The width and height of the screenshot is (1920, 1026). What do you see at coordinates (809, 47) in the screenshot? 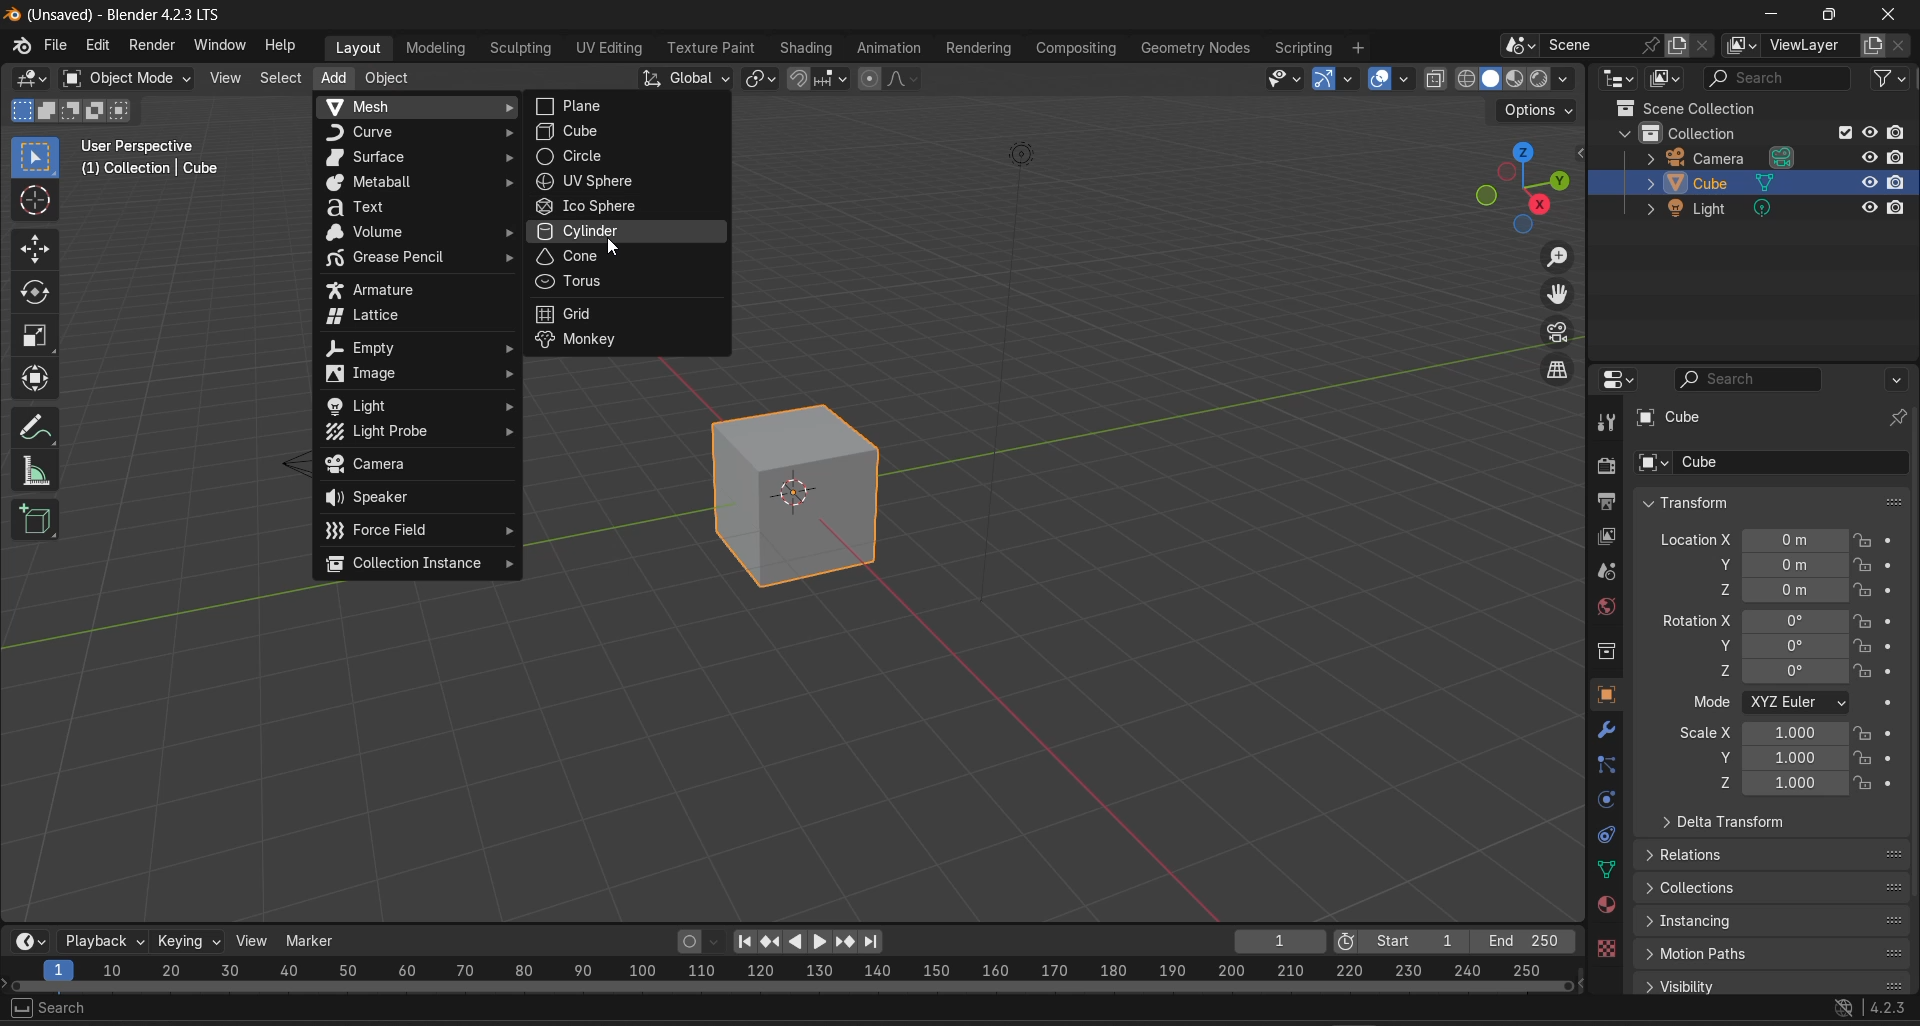
I see `shading` at bounding box center [809, 47].